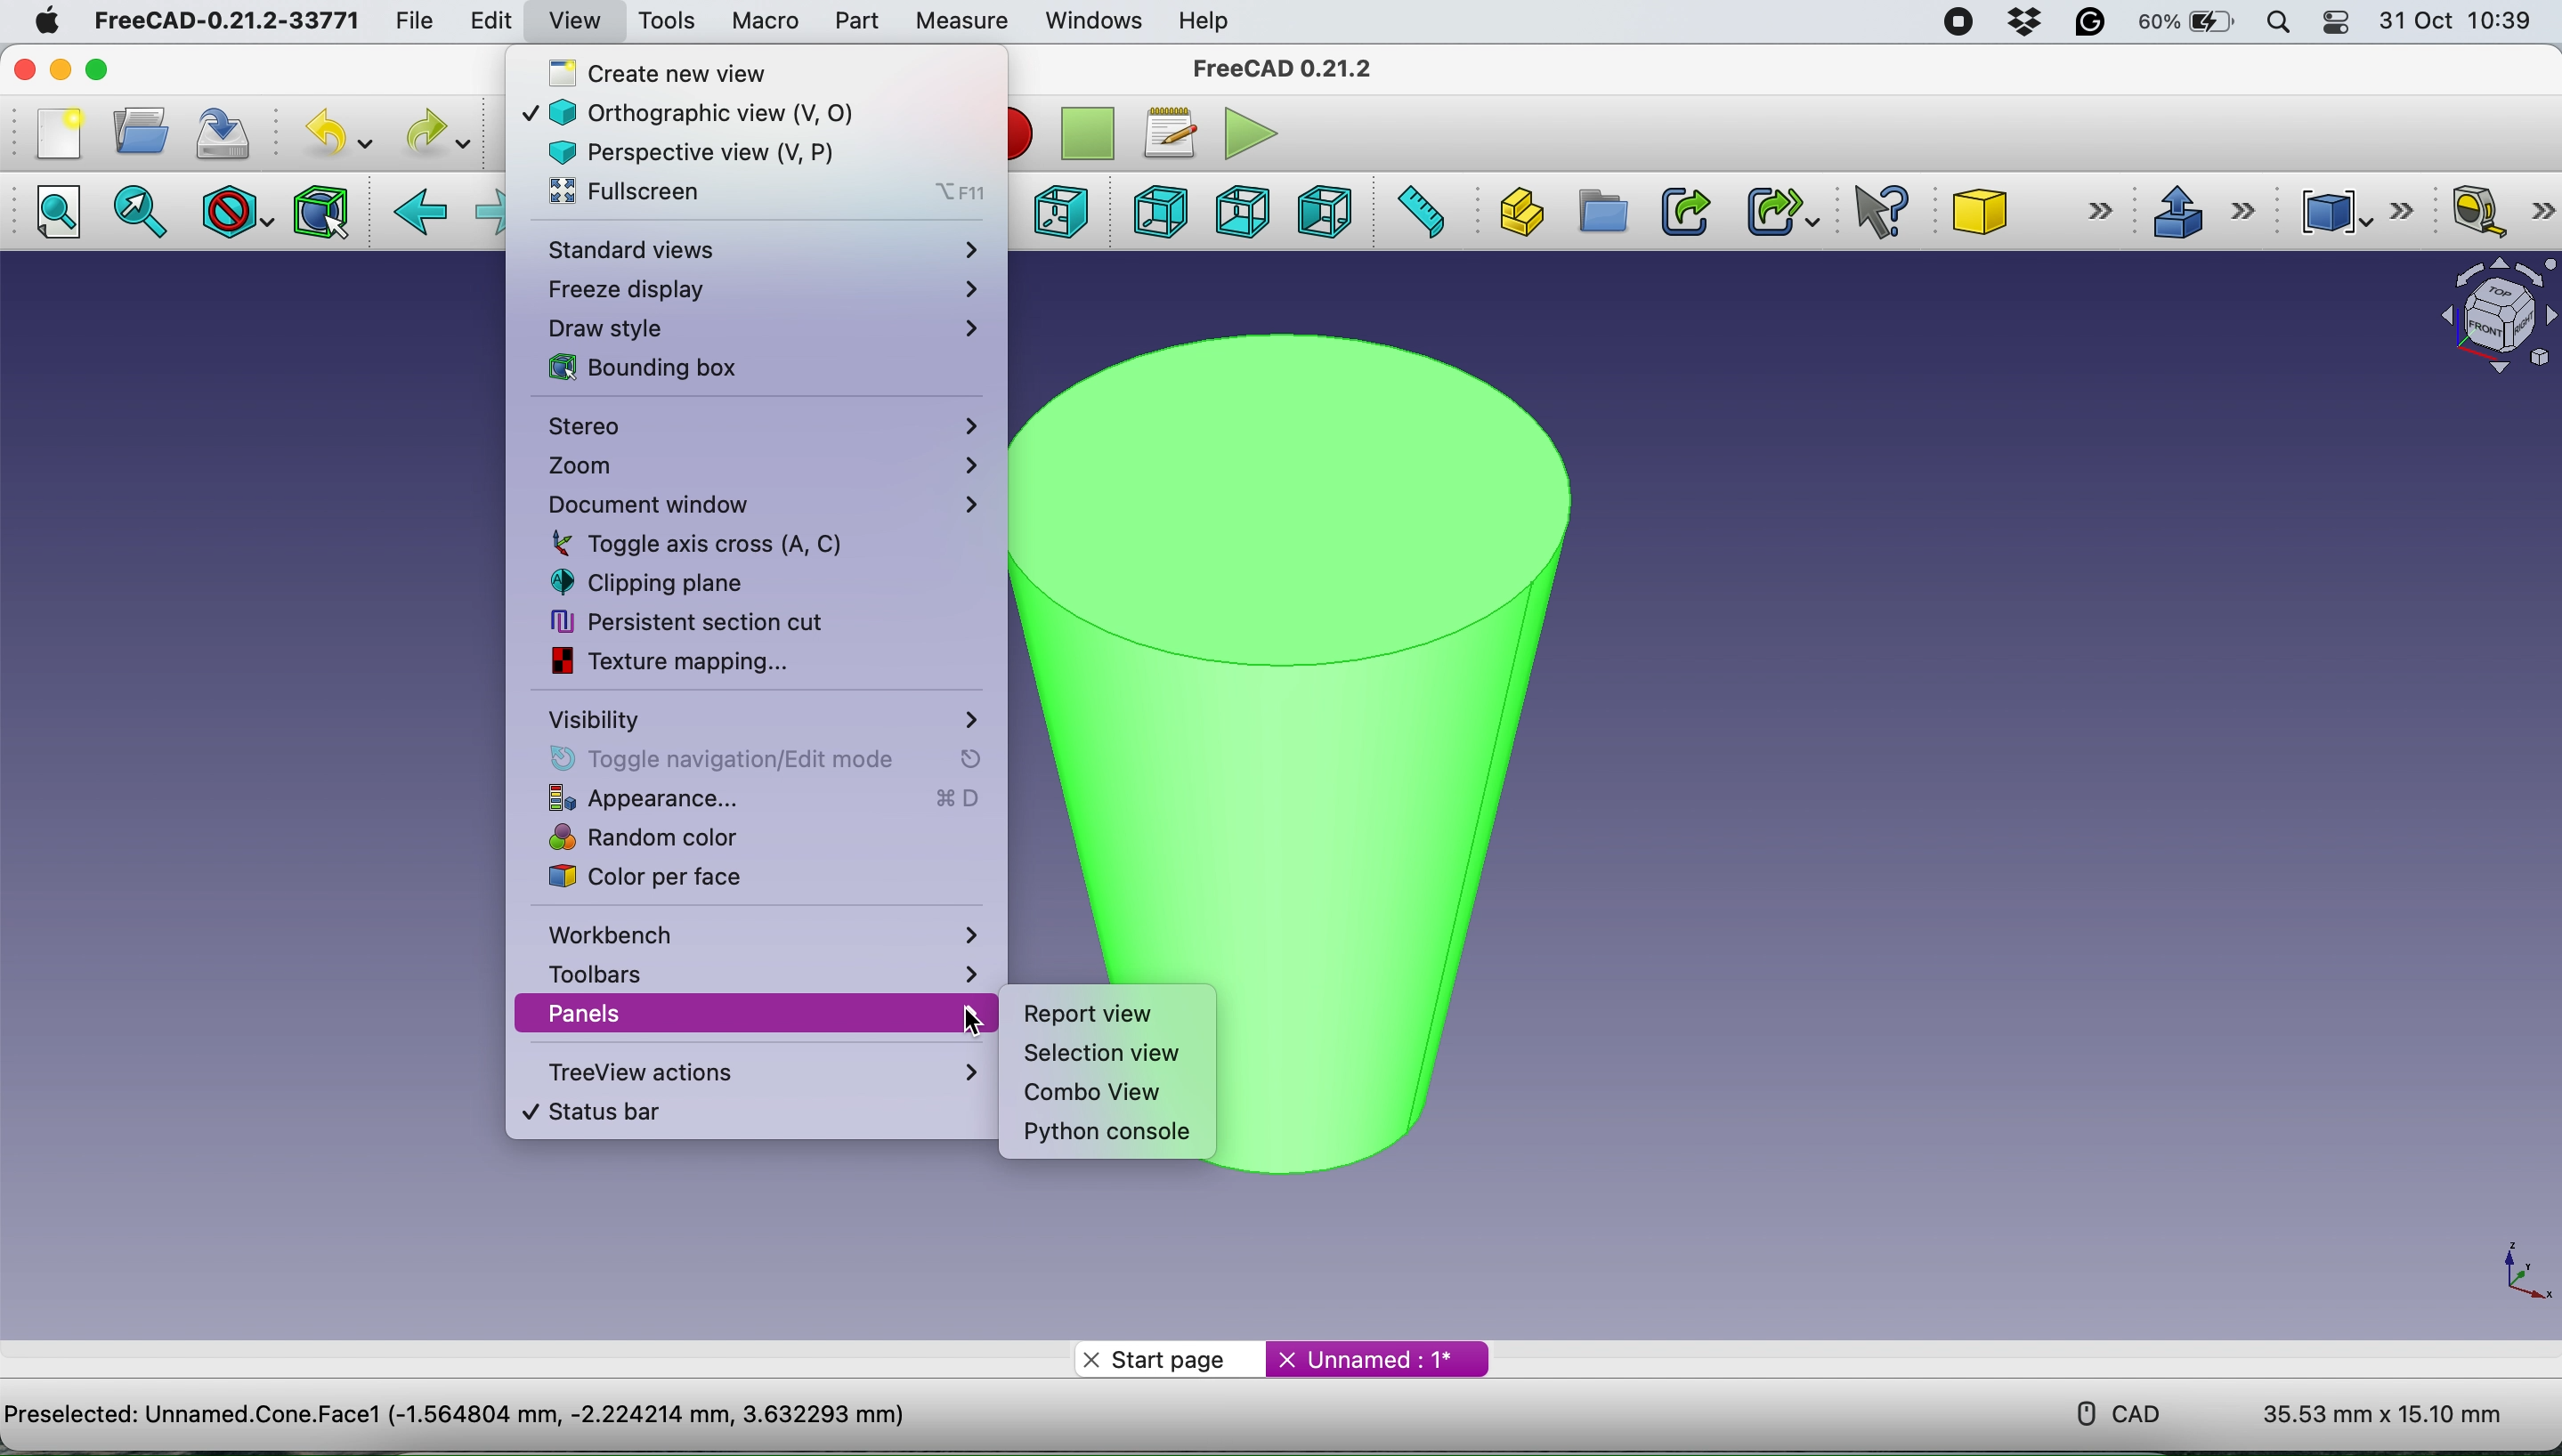 The height and width of the screenshot is (1456, 2562). Describe the element at coordinates (2036, 214) in the screenshot. I see `cone` at that location.